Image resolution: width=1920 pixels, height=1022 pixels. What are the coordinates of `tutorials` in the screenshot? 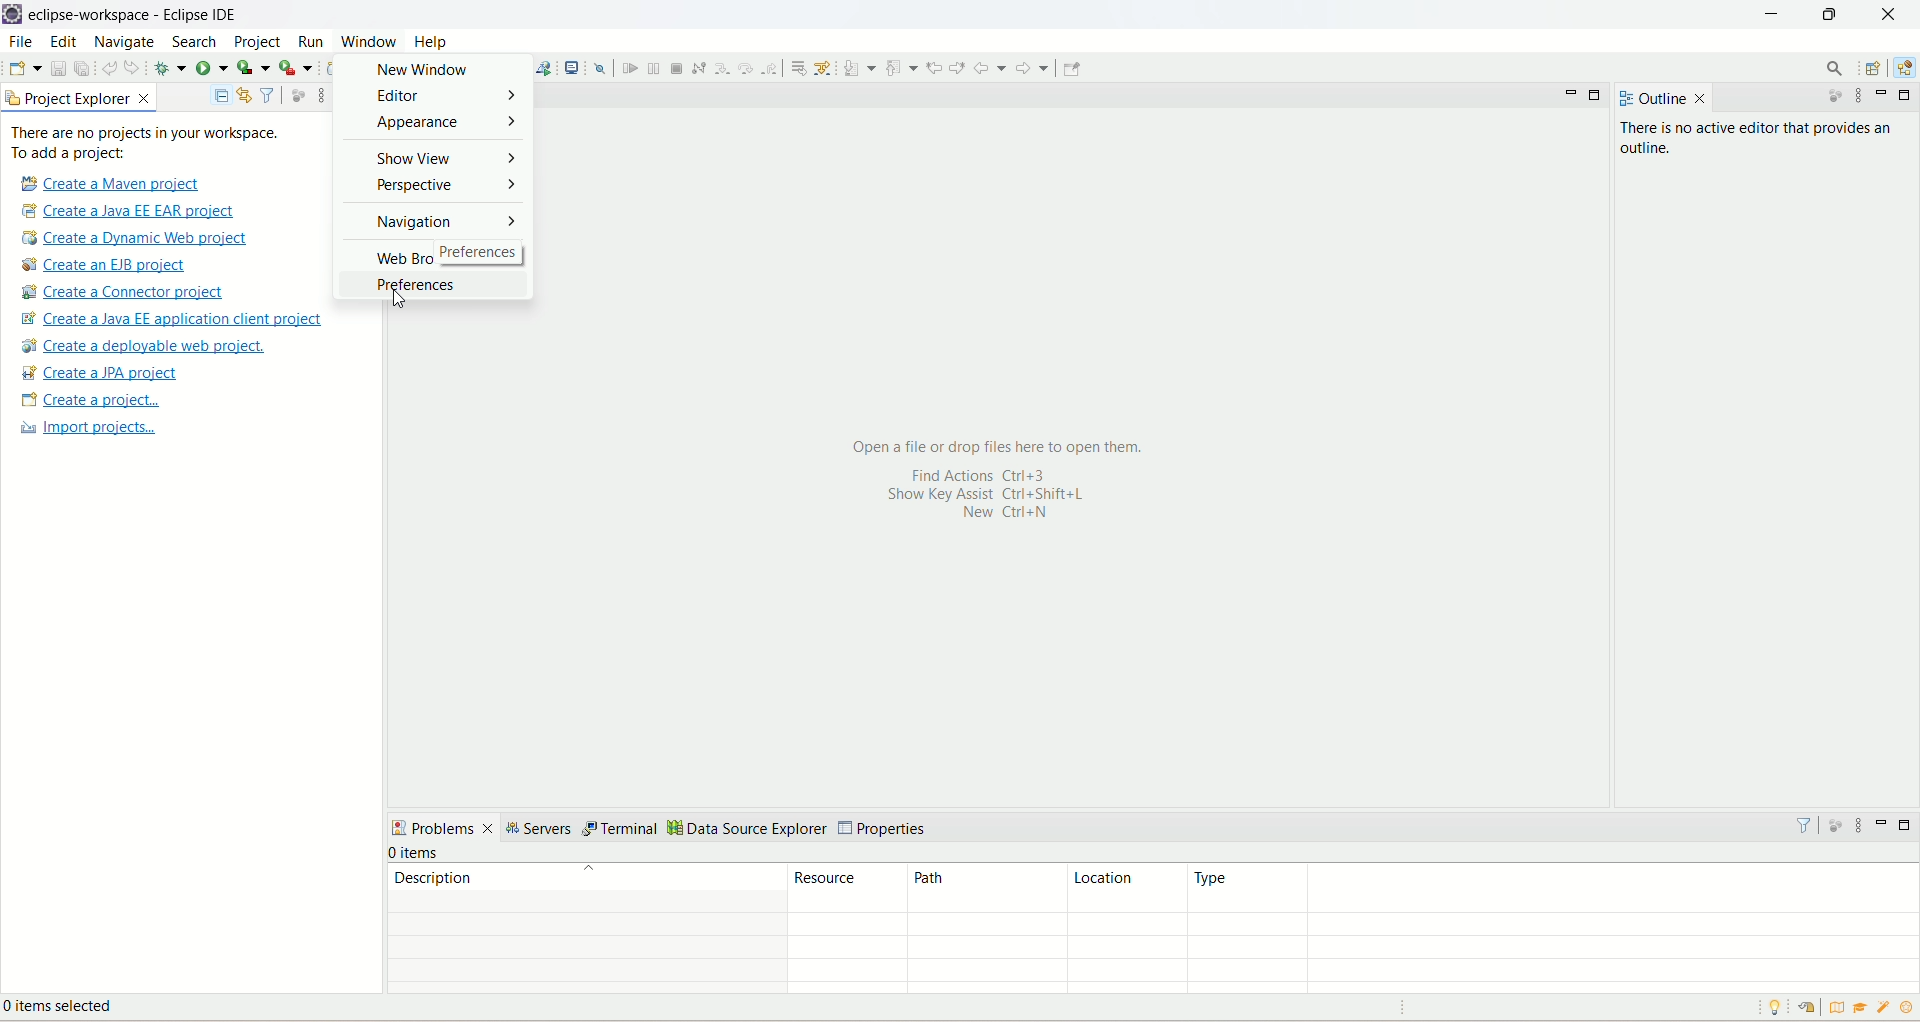 It's located at (1863, 1008).